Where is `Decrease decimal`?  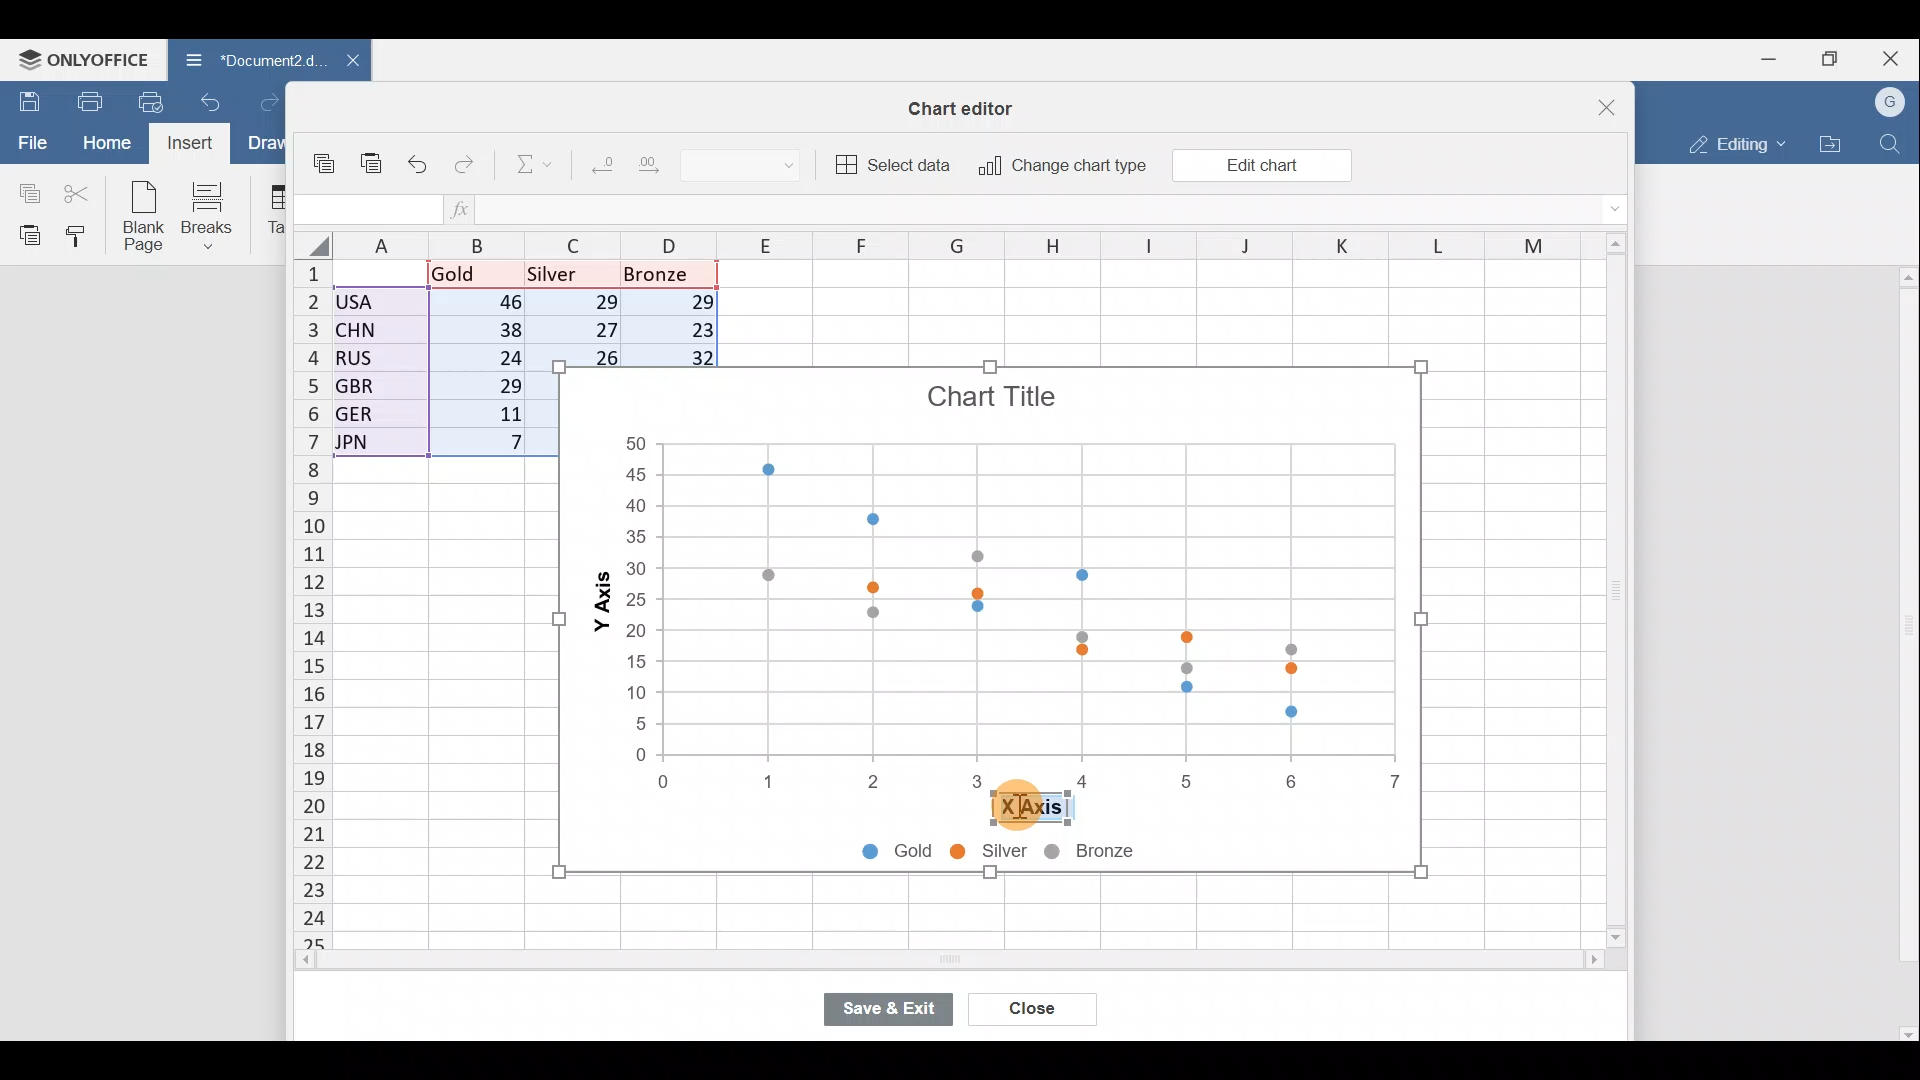 Decrease decimal is located at coordinates (598, 169).